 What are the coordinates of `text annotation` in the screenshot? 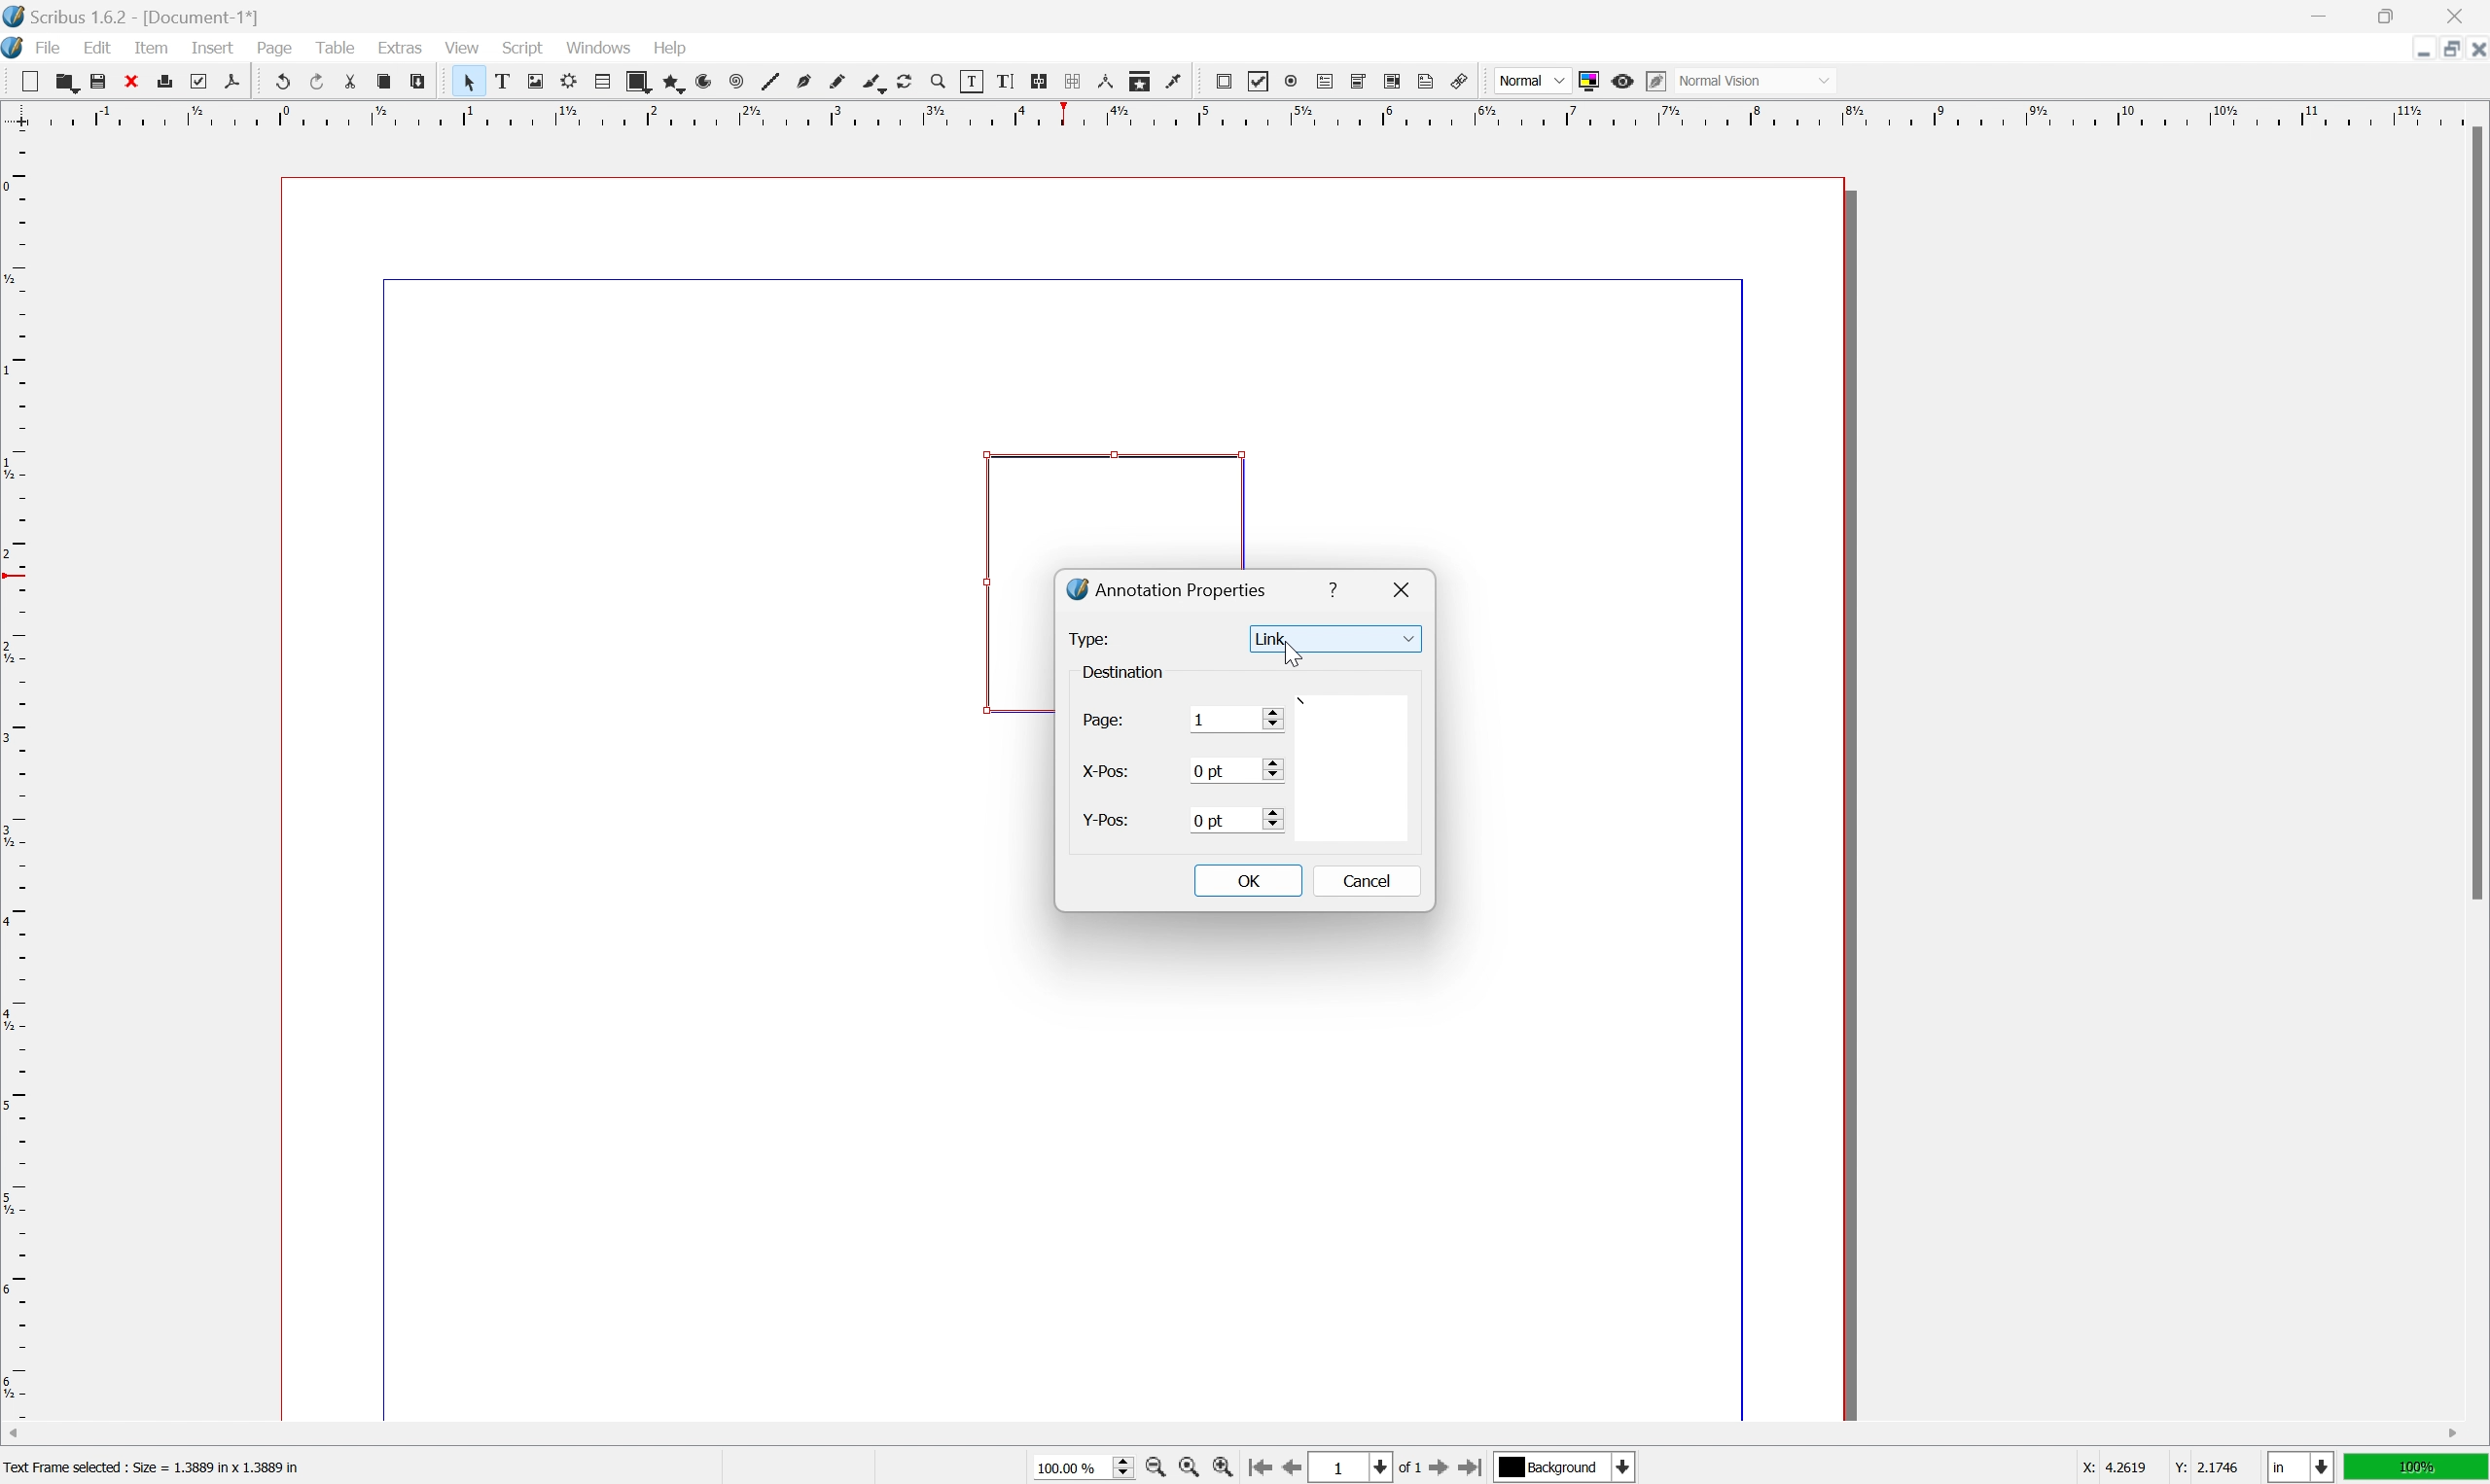 It's located at (1427, 80).